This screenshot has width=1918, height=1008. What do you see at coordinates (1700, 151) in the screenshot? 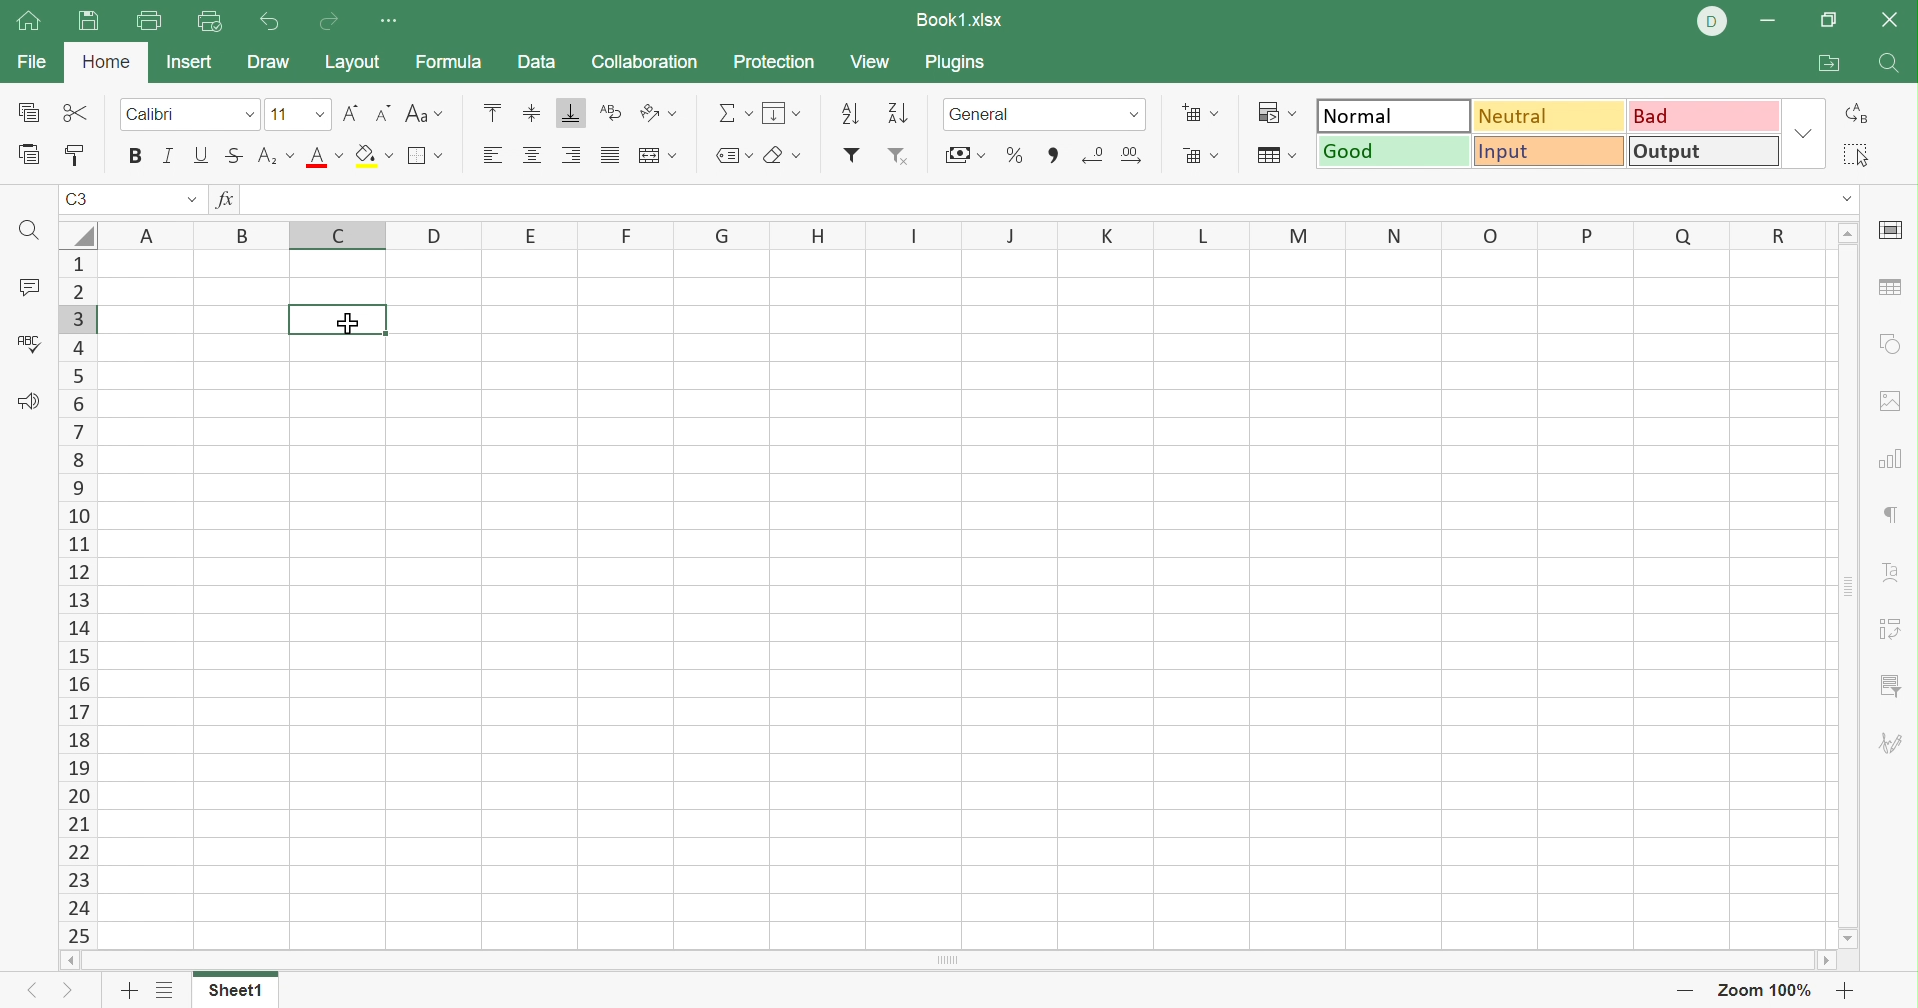
I see `Output` at bounding box center [1700, 151].